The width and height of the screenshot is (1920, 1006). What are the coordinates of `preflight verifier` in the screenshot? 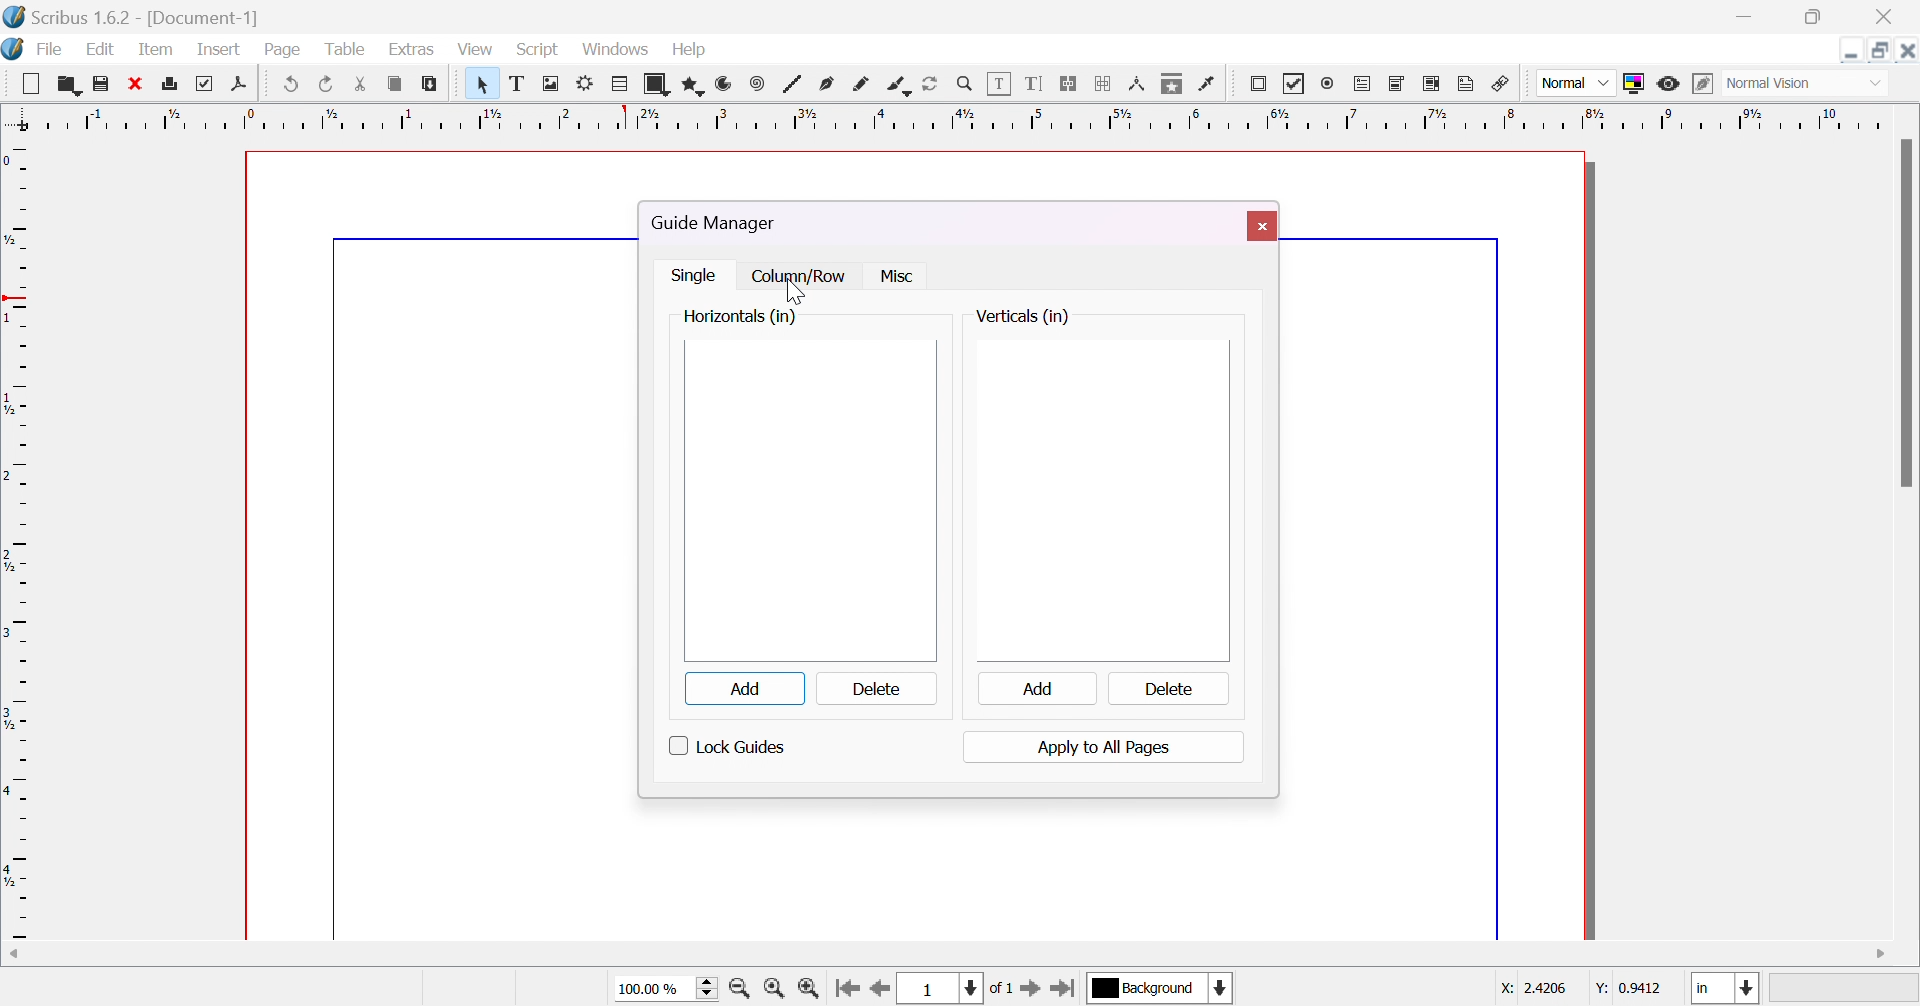 It's located at (211, 82).